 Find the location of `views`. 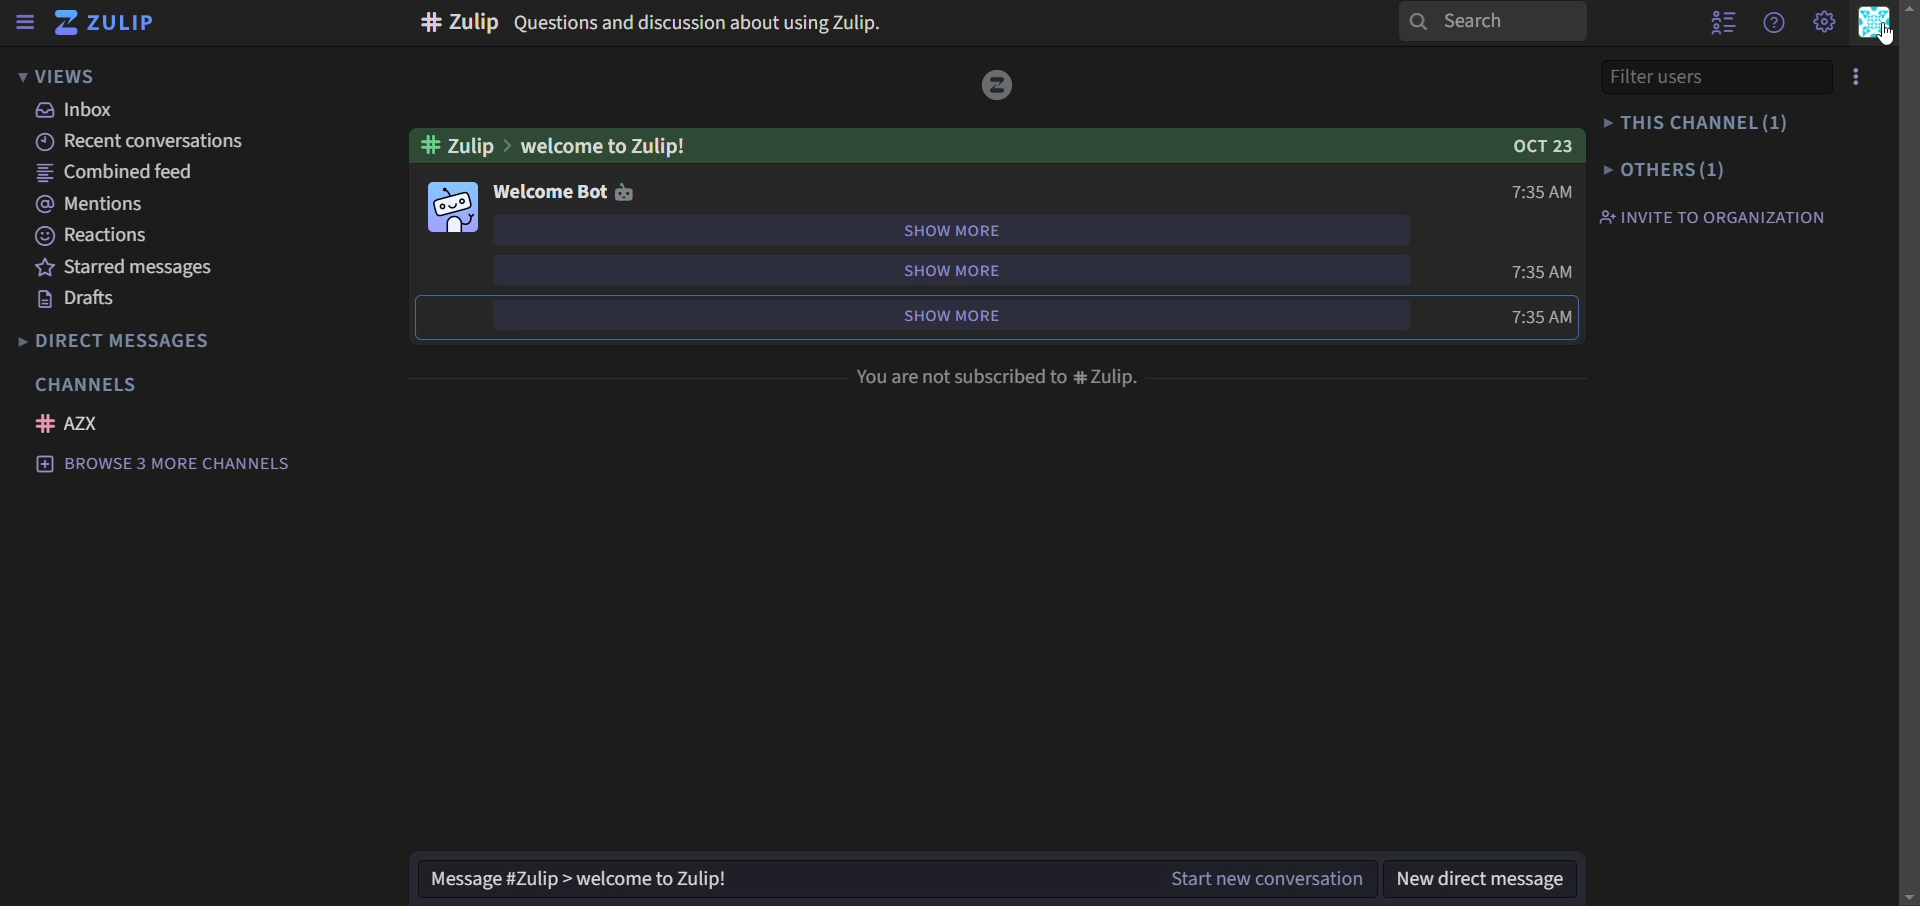

views is located at coordinates (76, 78).